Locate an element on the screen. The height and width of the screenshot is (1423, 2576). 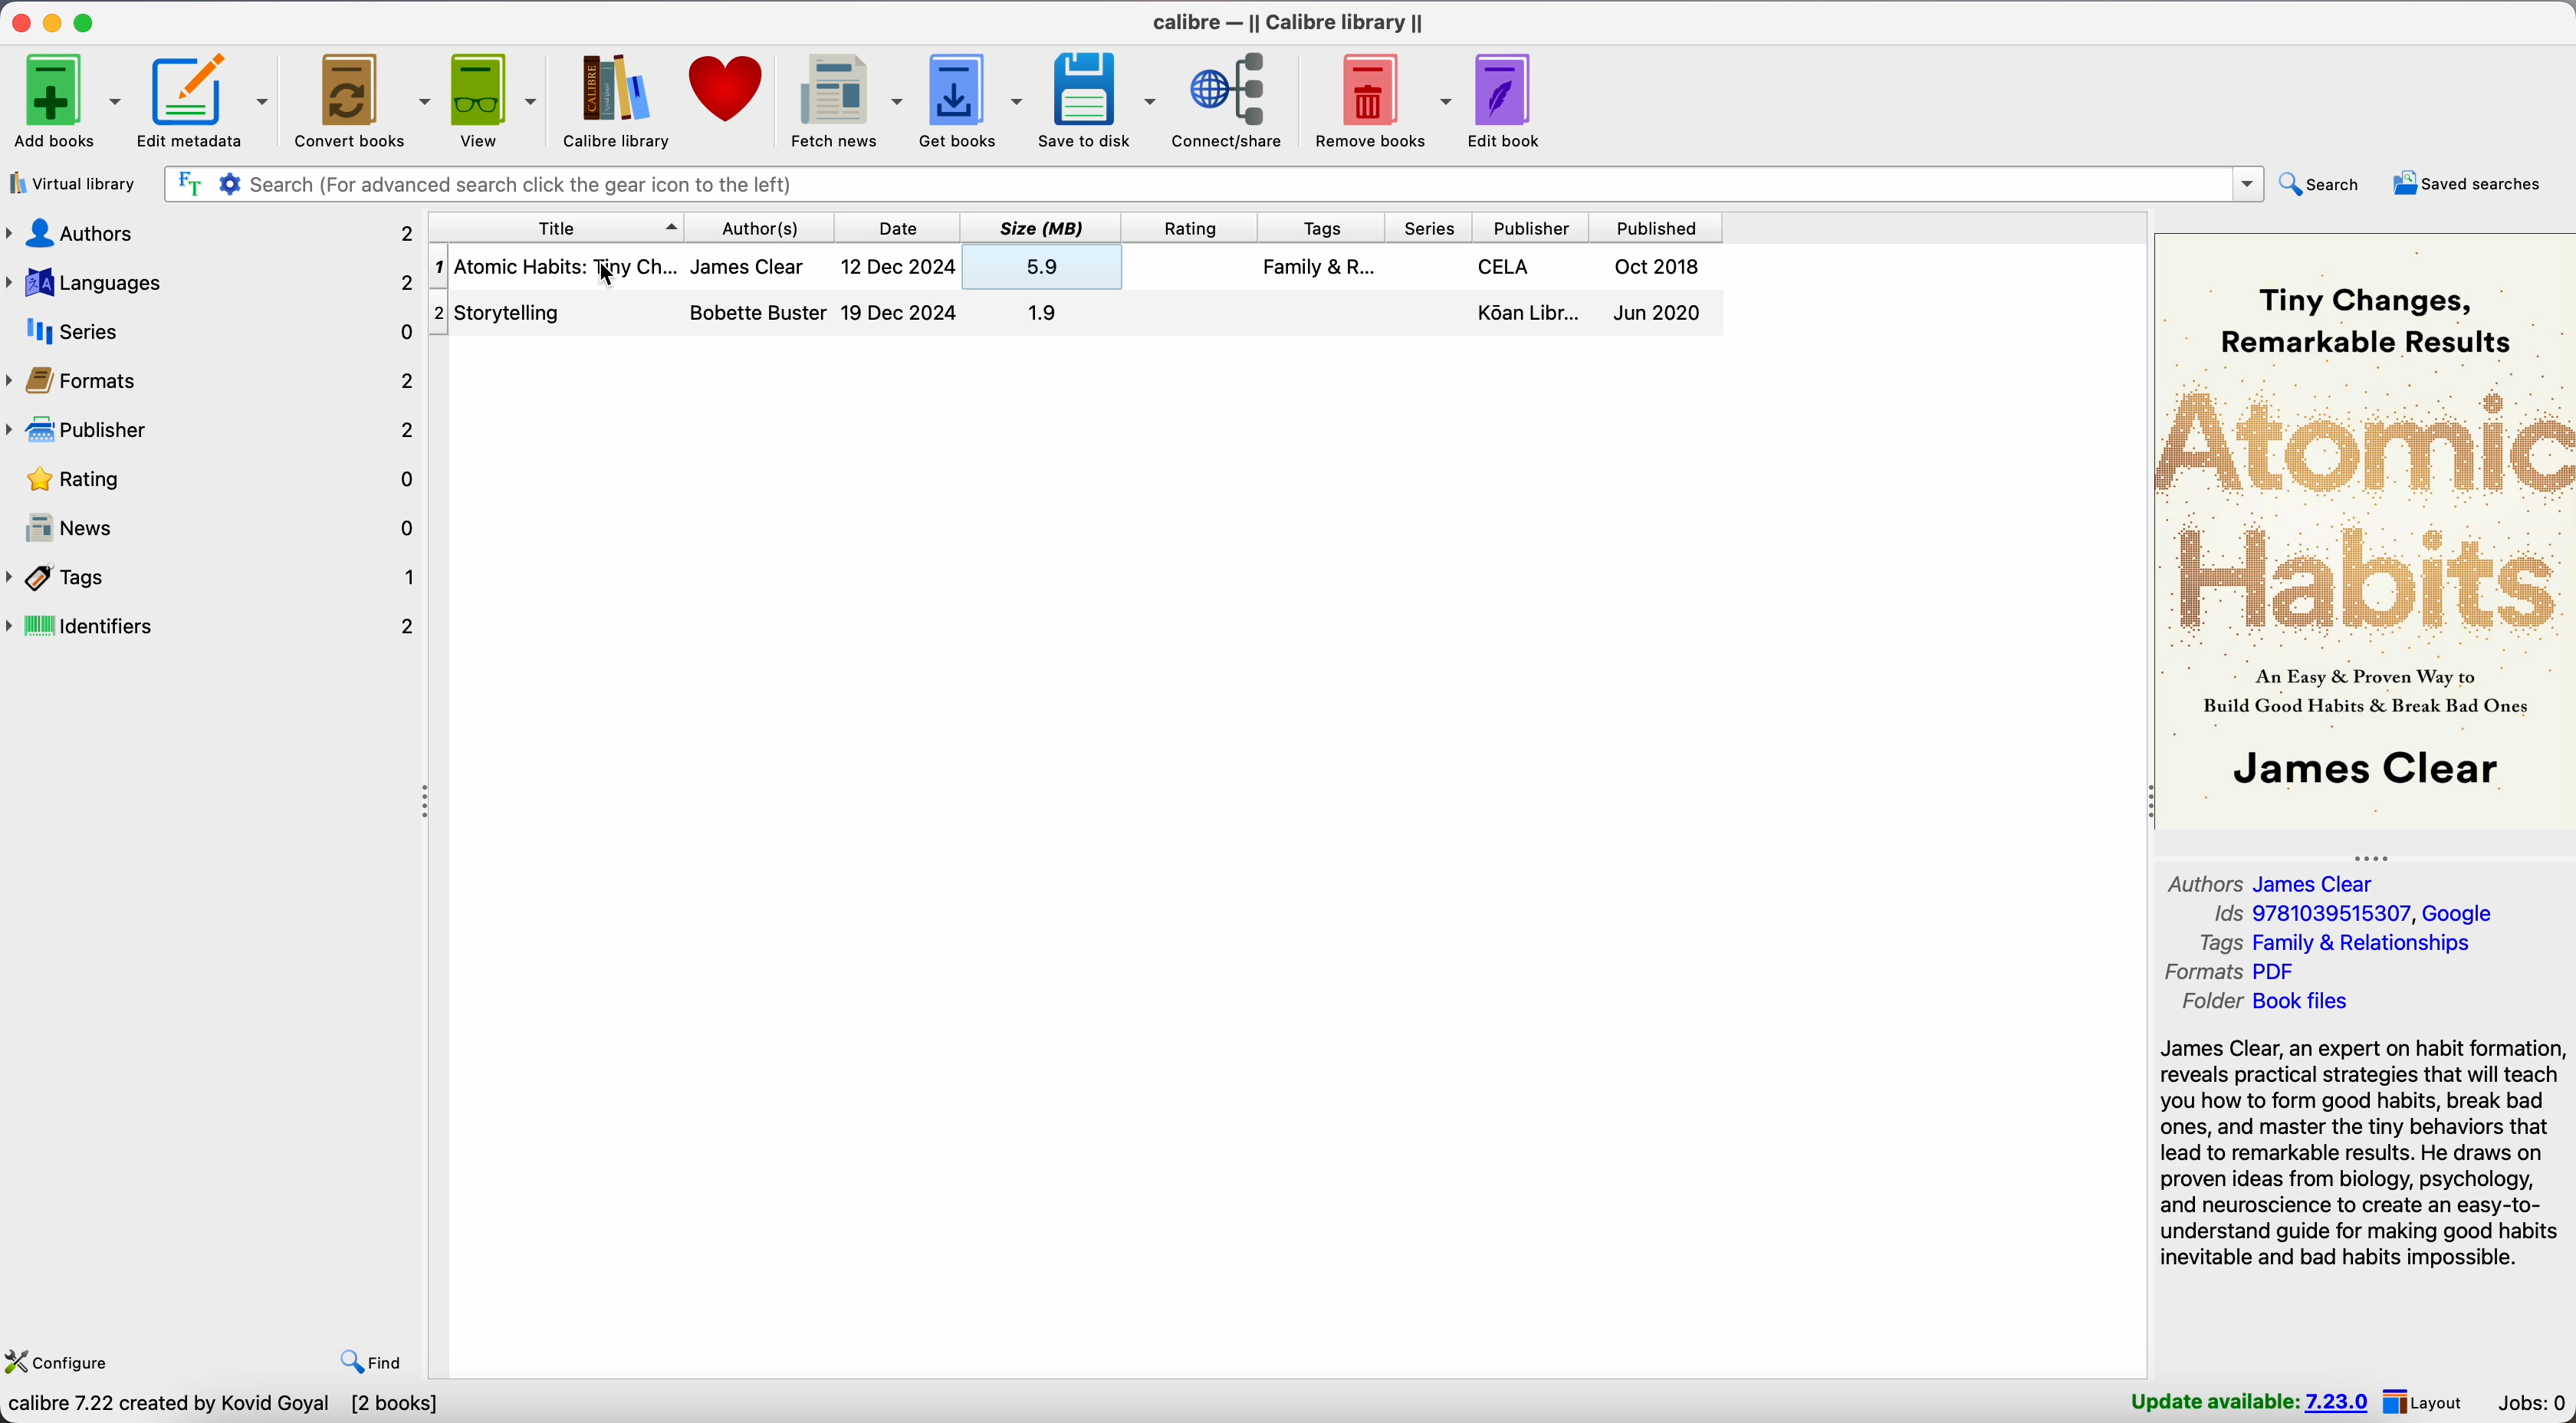
tags is located at coordinates (214, 577).